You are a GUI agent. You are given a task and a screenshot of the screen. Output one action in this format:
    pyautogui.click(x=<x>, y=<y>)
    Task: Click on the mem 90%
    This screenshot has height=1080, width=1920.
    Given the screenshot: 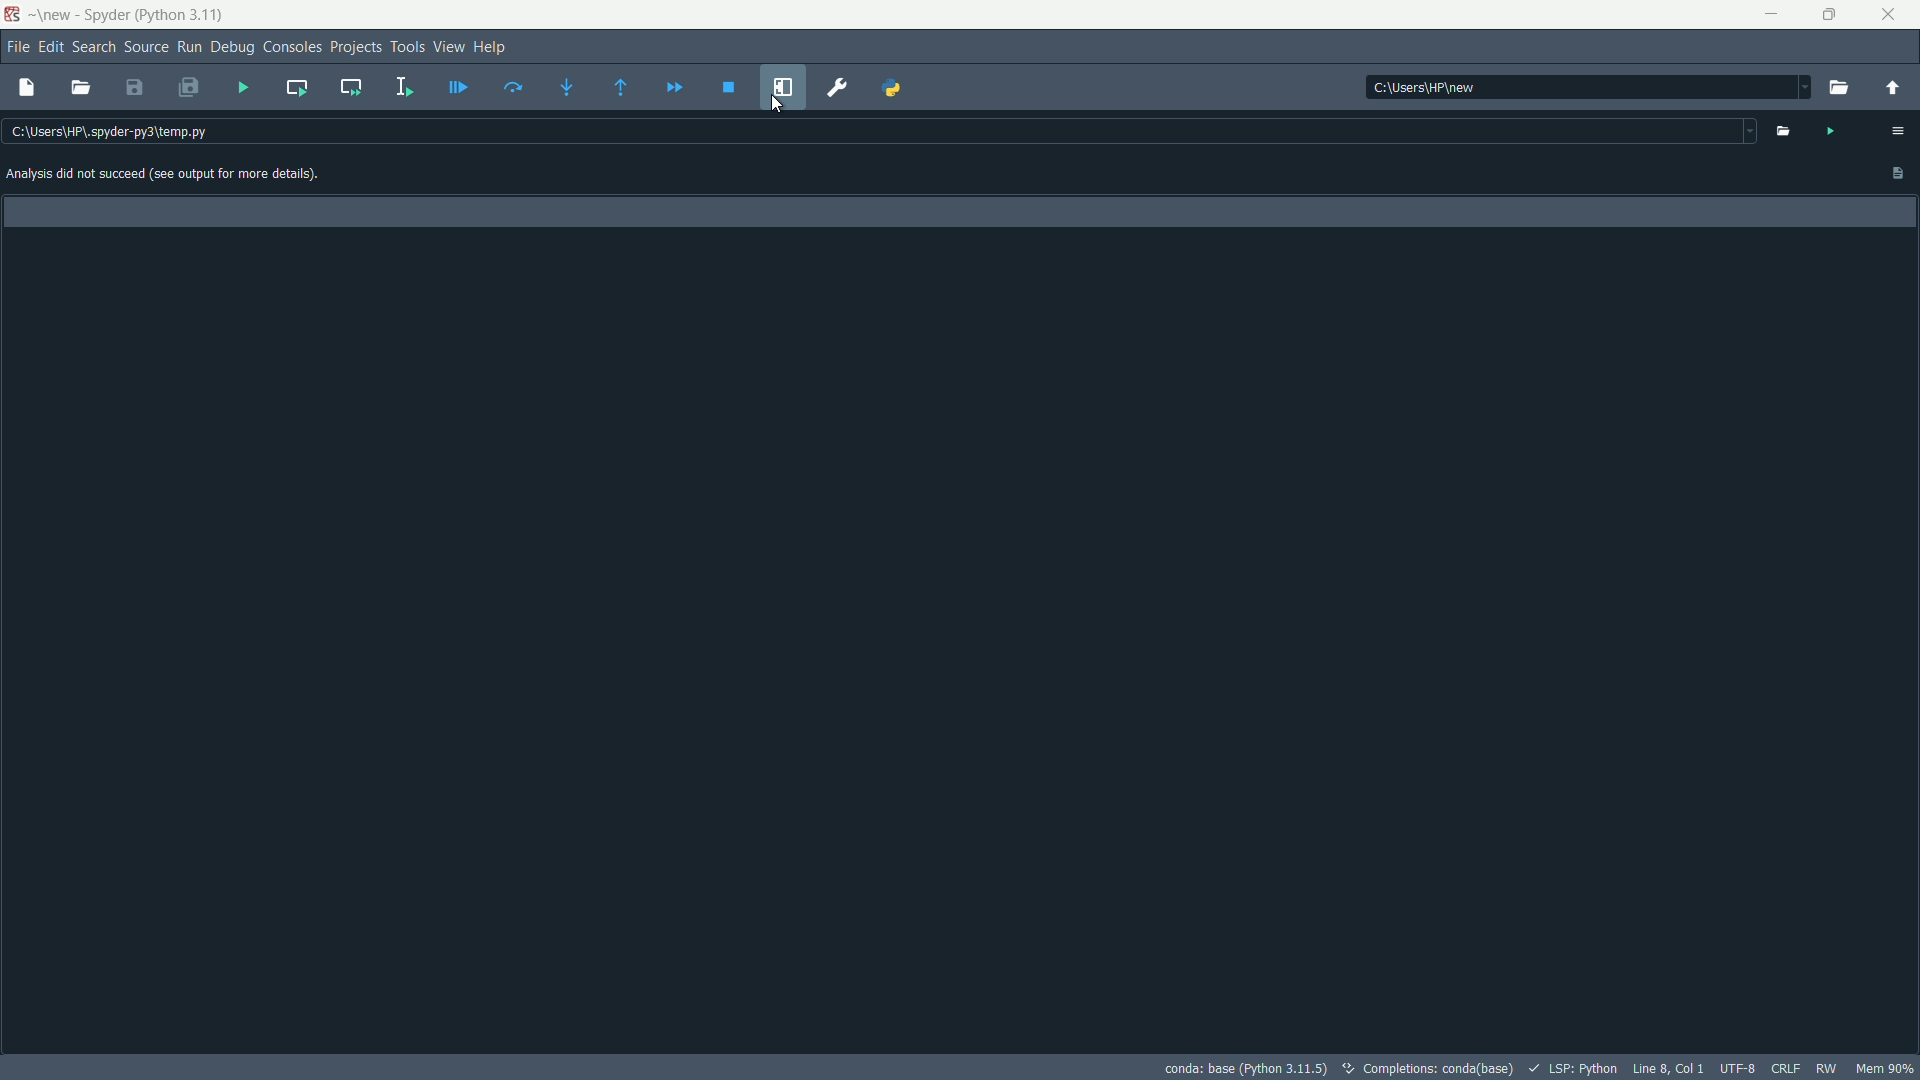 What is the action you would take?
    pyautogui.click(x=1885, y=1067)
    